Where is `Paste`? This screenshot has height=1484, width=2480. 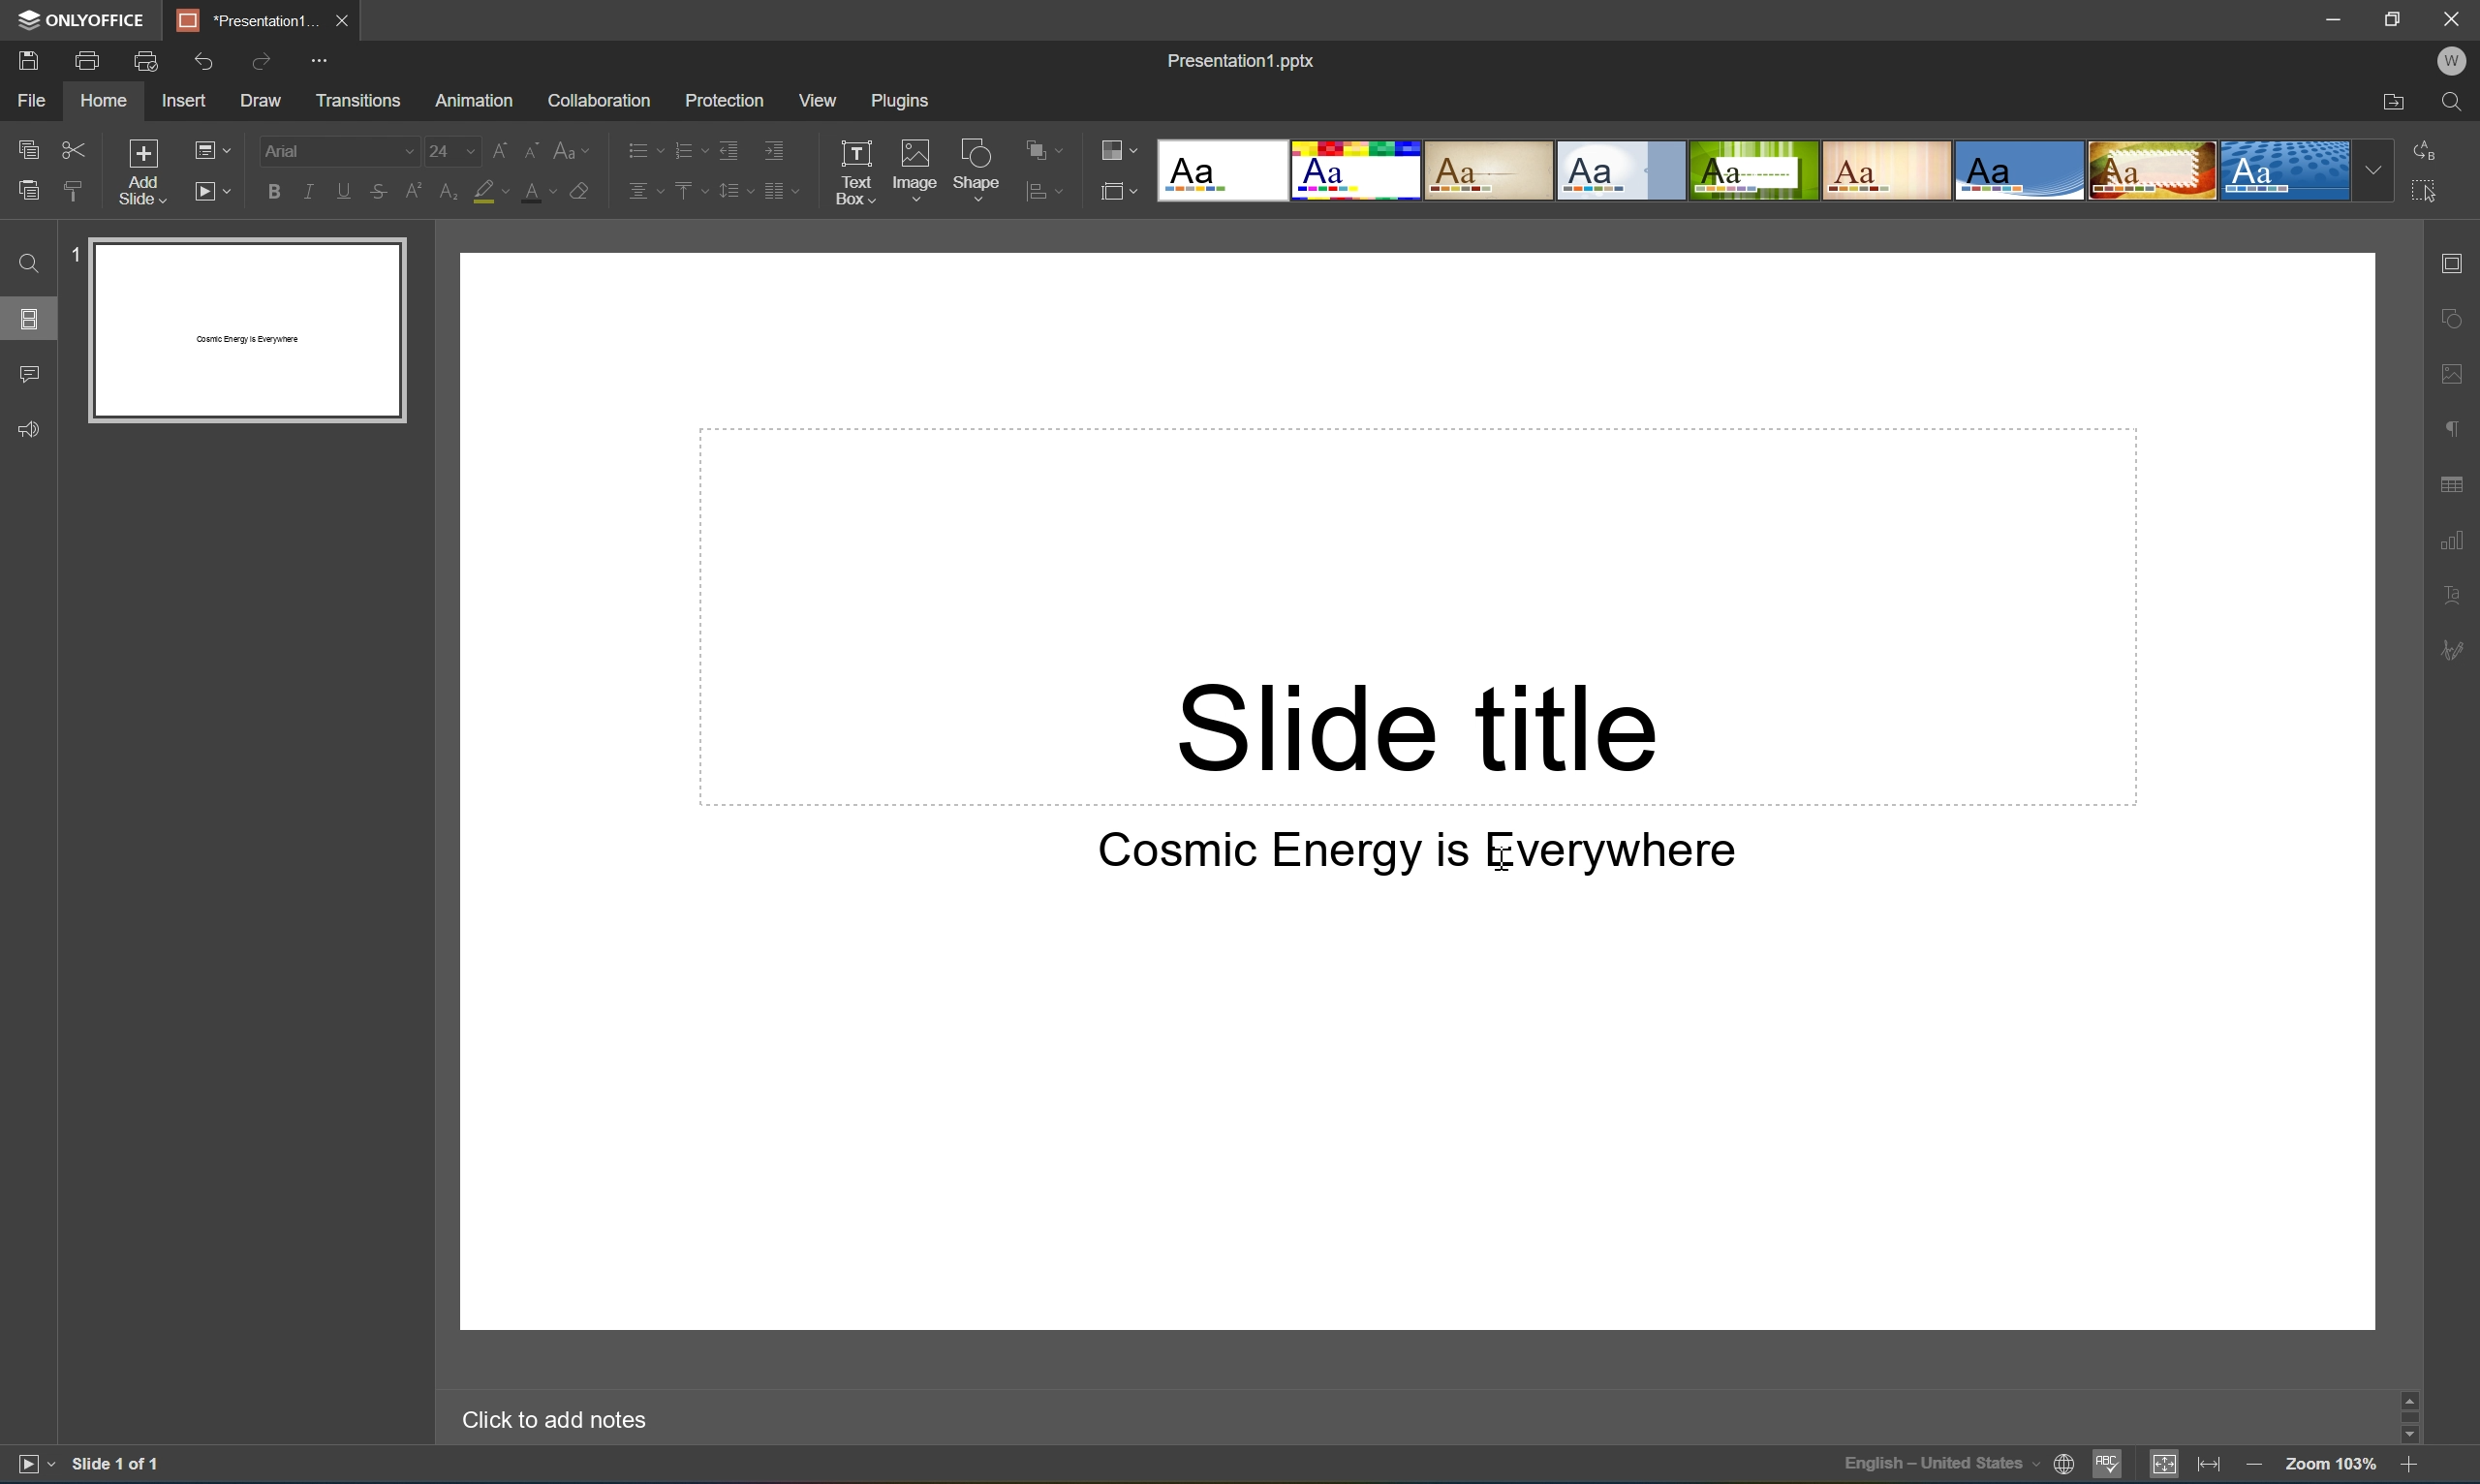 Paste is located at coordinates (23, 190).